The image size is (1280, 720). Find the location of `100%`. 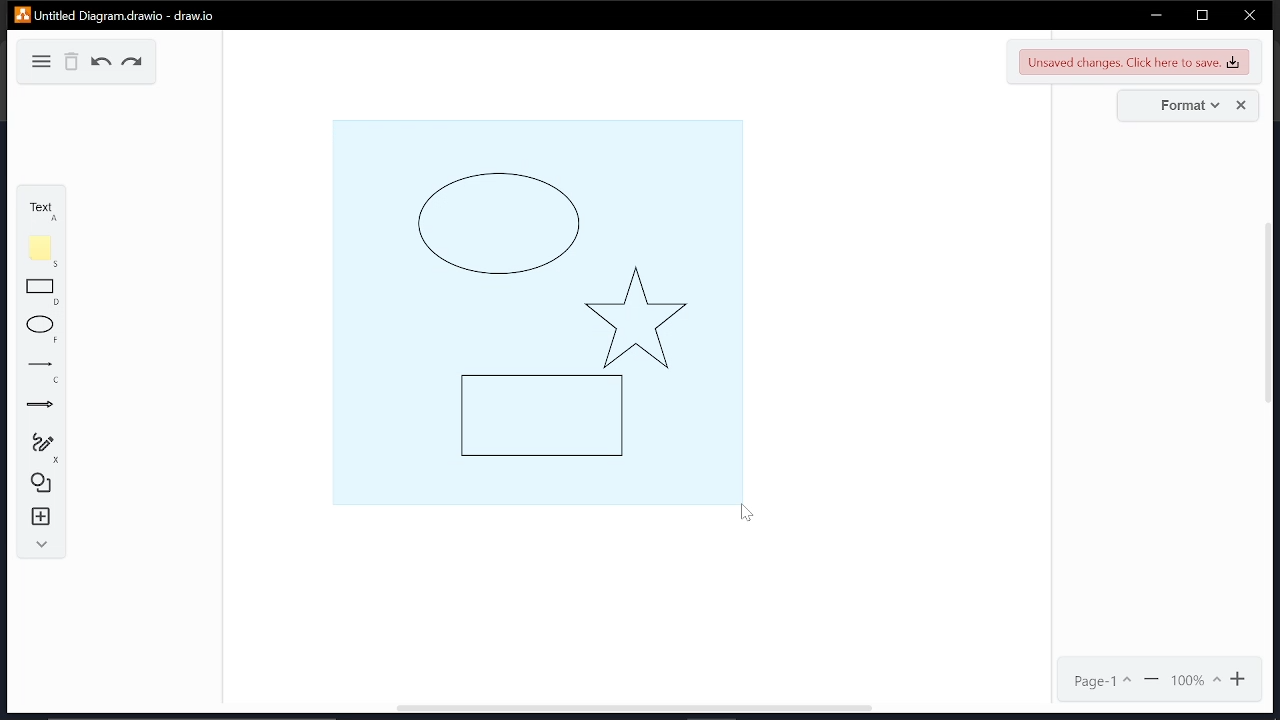

100% is located at coordinates (1195, 680).